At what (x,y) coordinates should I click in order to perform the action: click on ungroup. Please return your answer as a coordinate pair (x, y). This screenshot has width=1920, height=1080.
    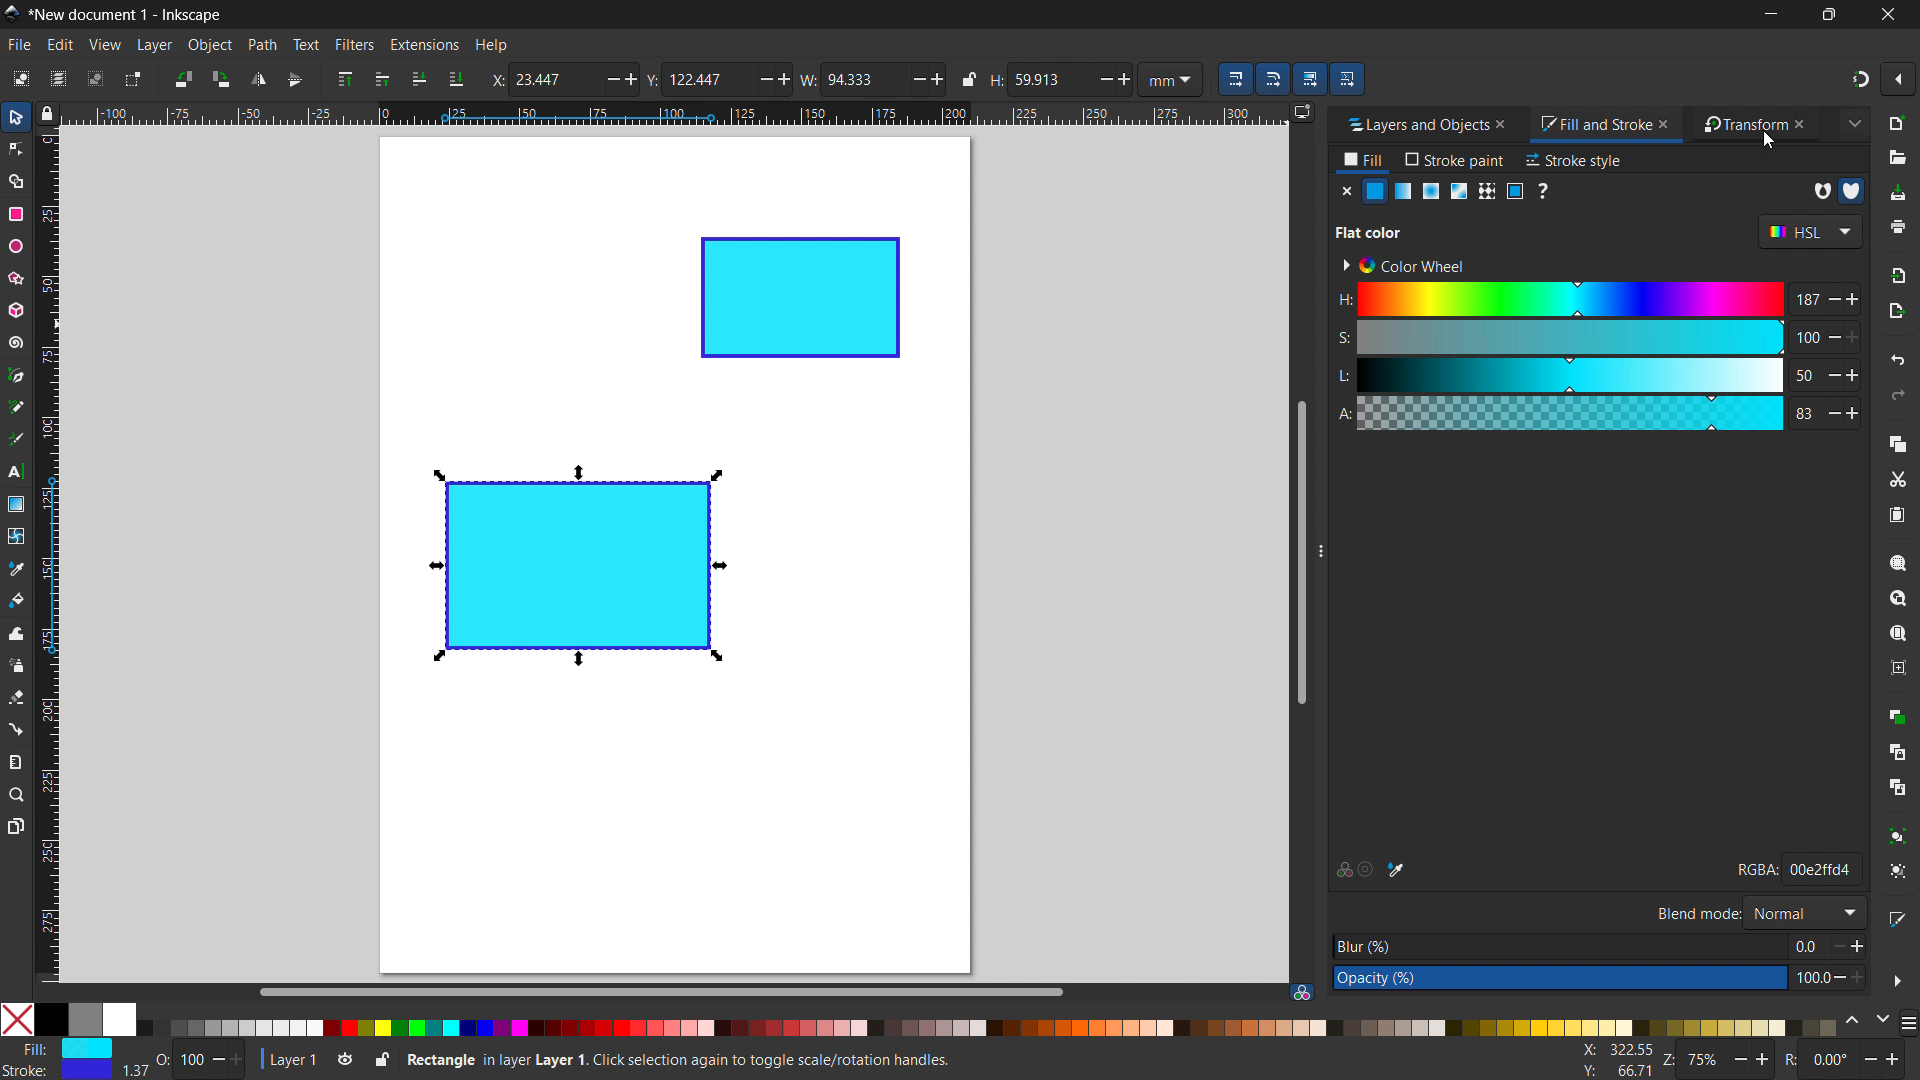
    Looking at the image, I should click on (1900, 871).